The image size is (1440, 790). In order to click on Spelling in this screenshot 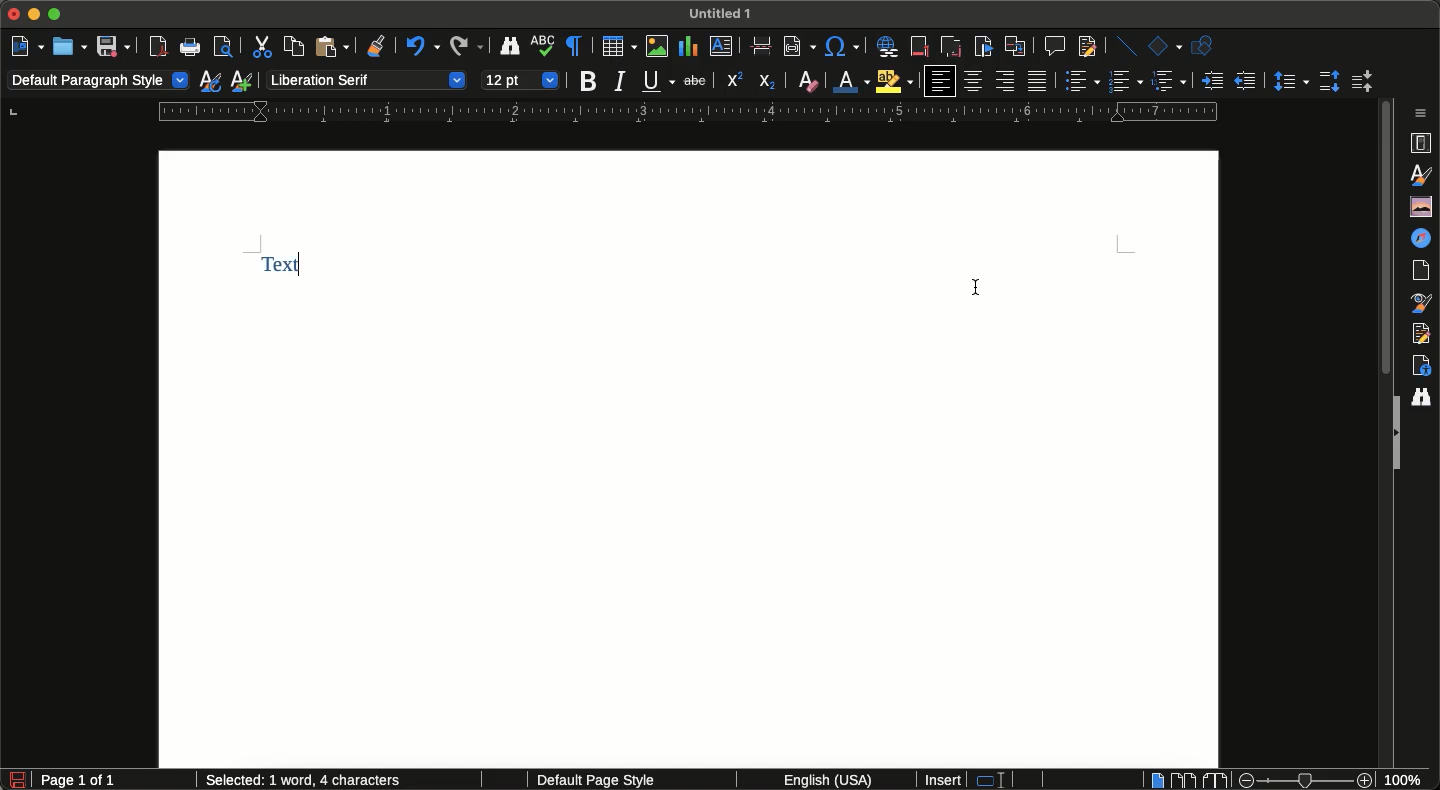, I will do `click(544, 48)`.